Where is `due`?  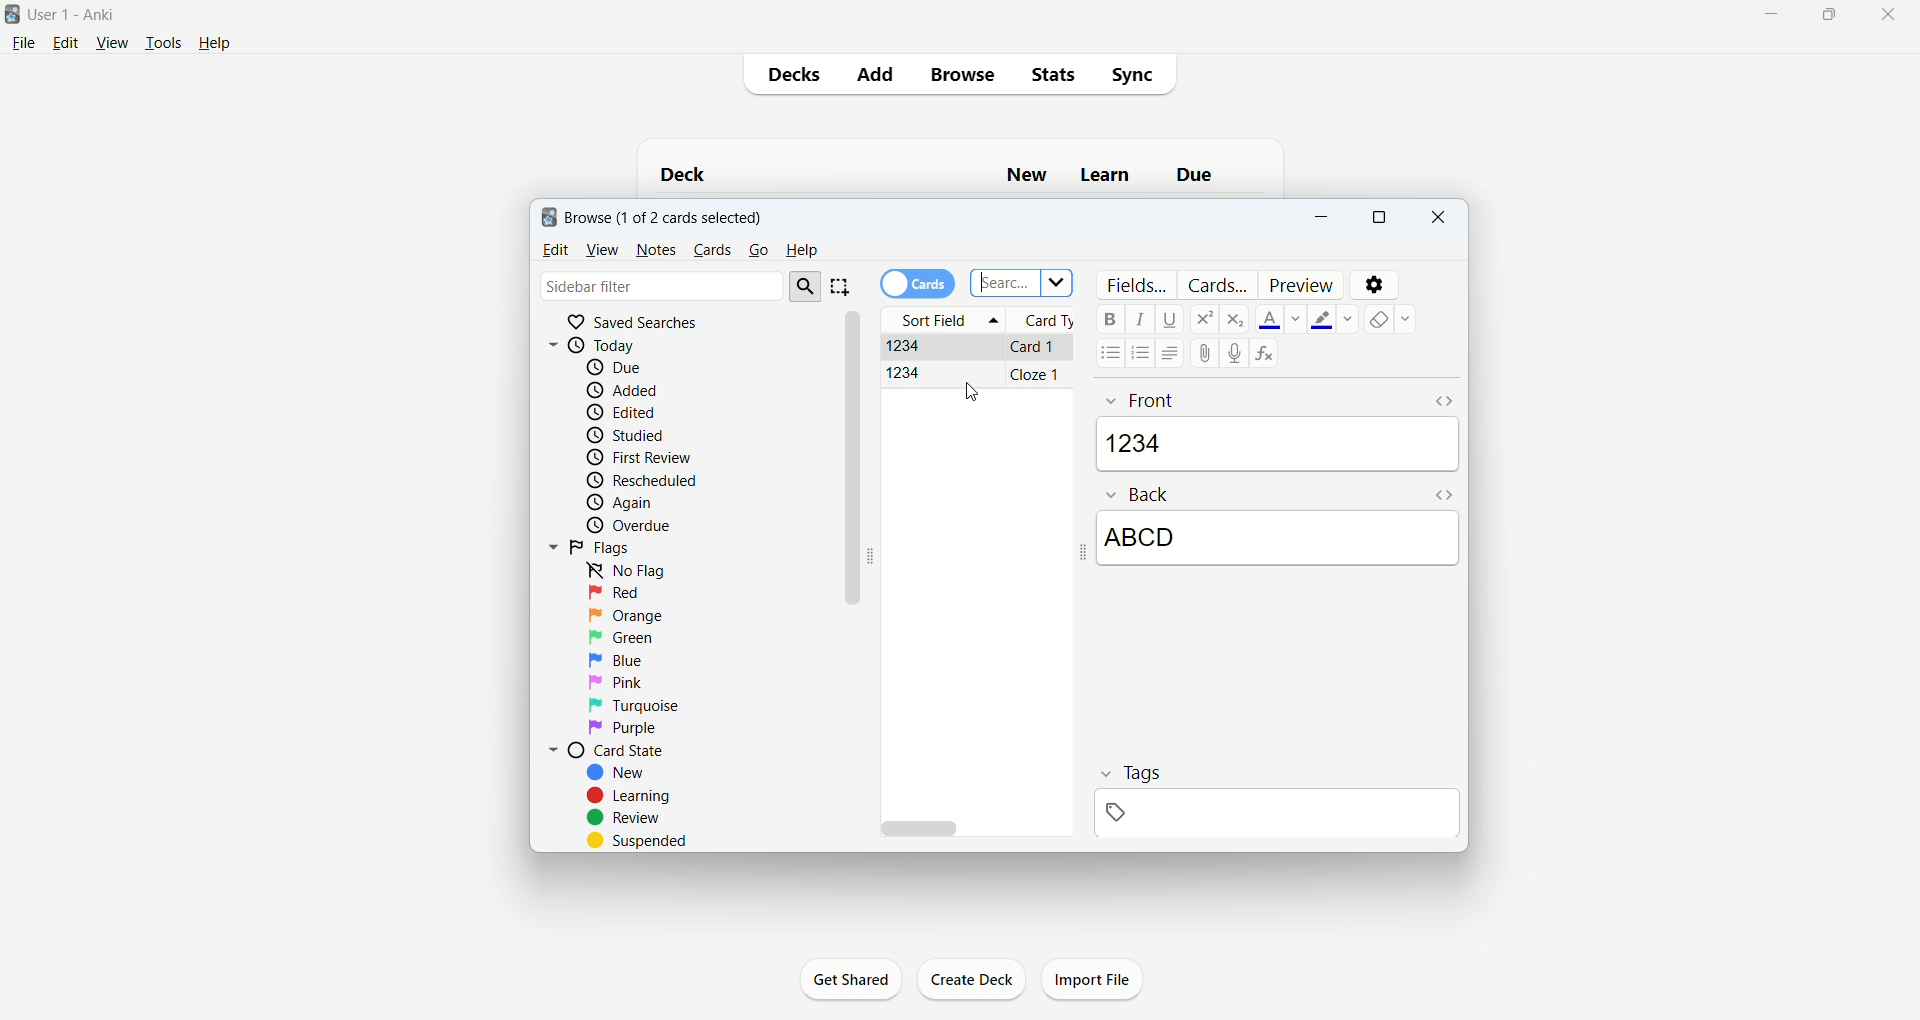
due is located at coordinates (1199, 177).